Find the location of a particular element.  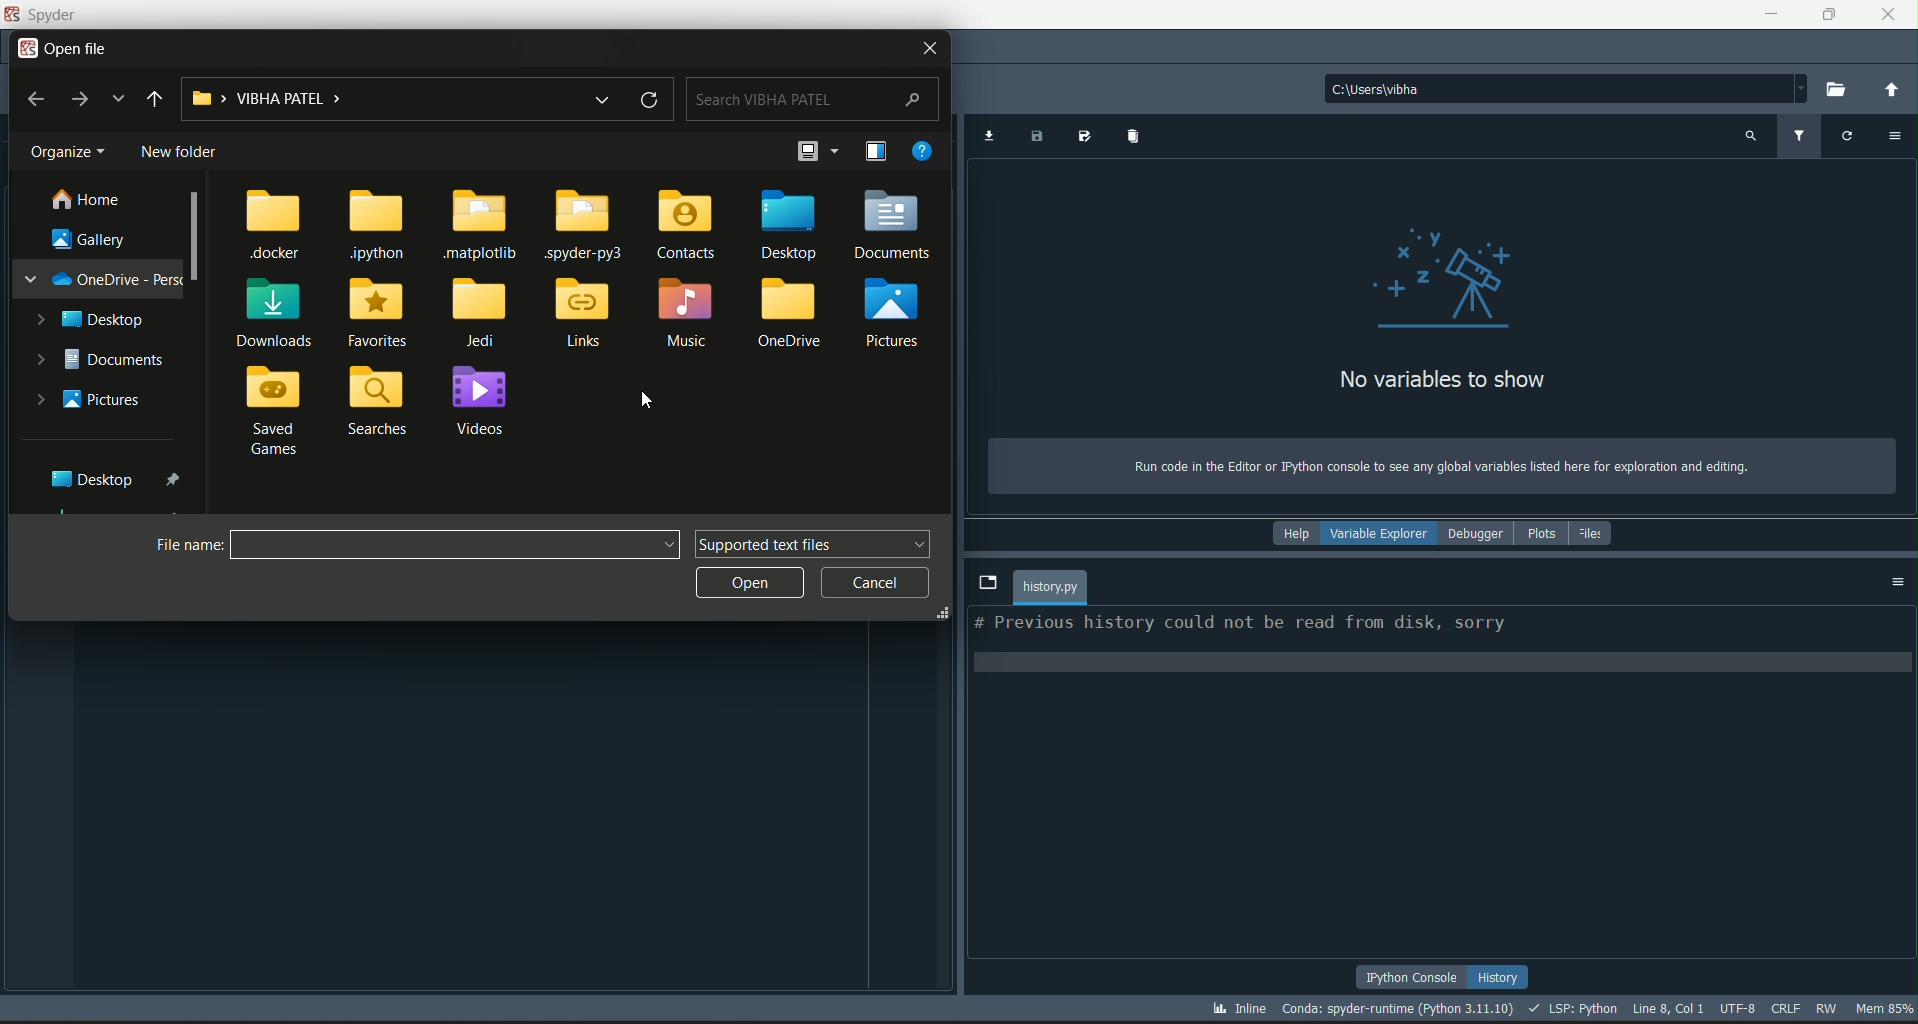

.spyder-py3 is located at coordinates (587, 224).